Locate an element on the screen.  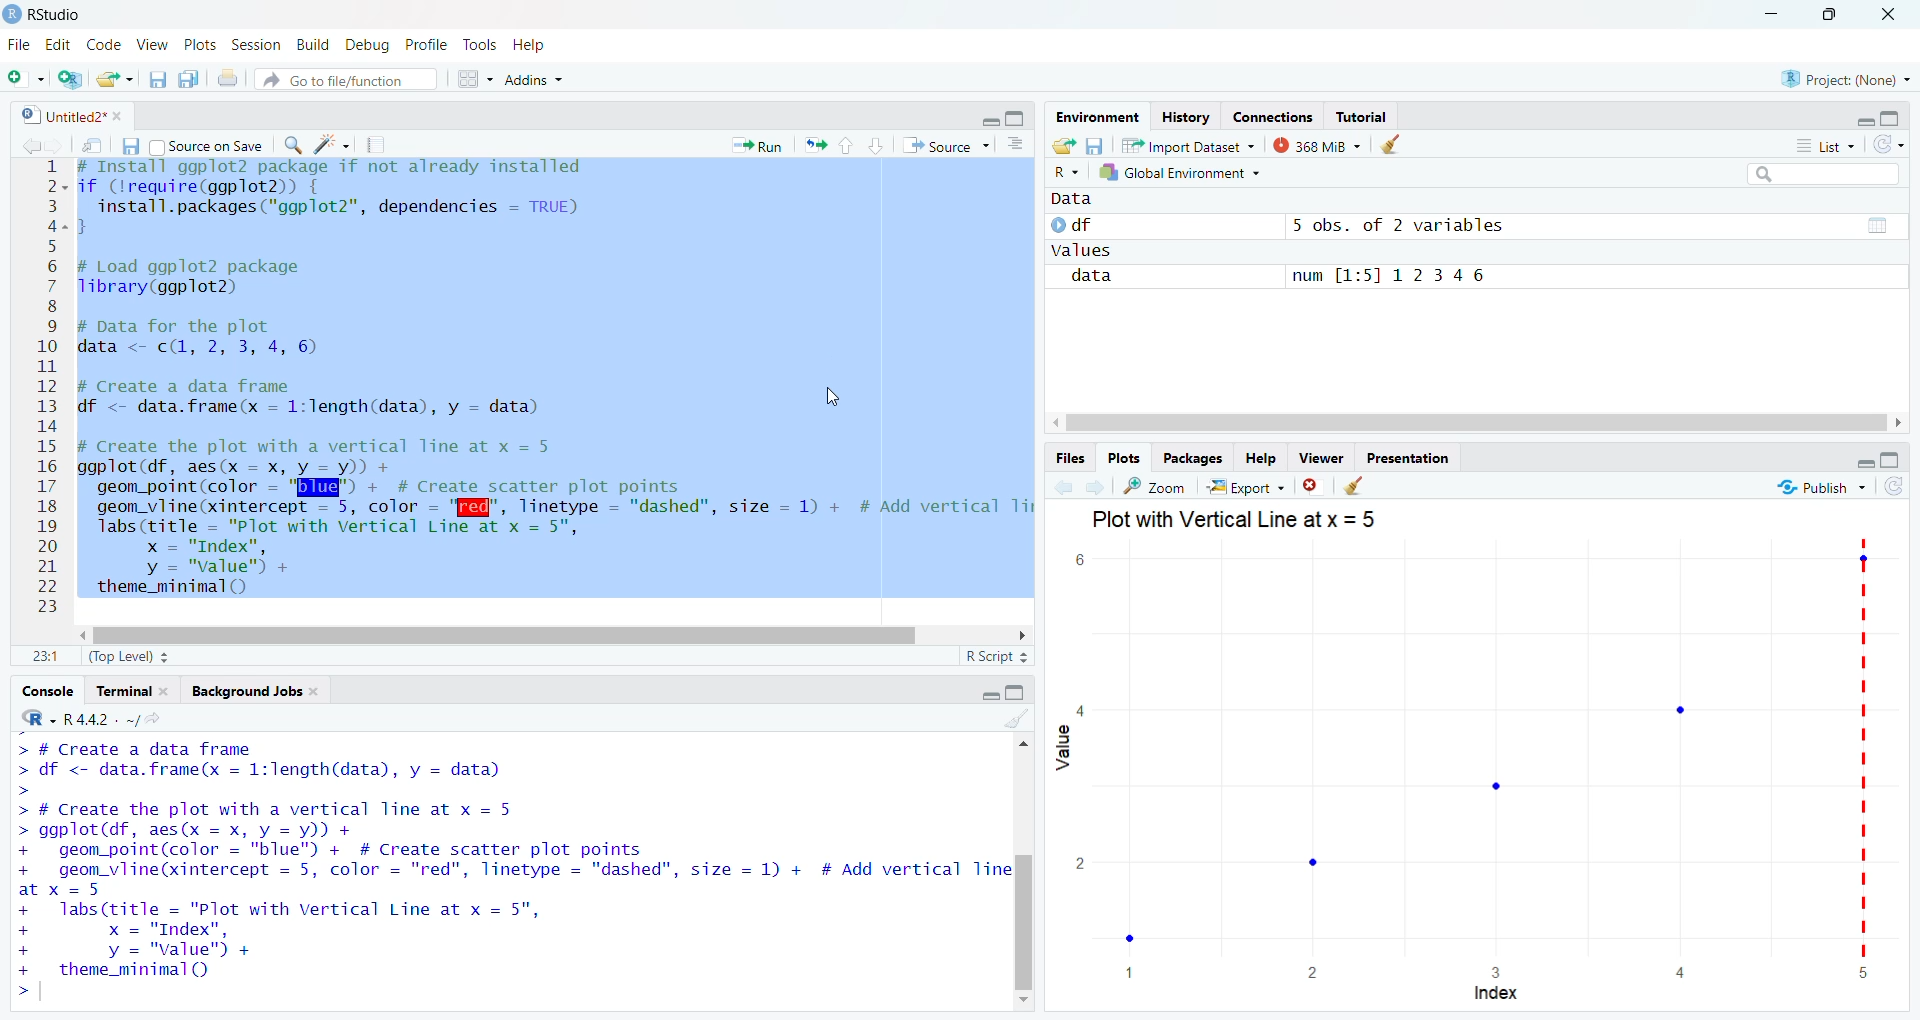
move is located at coordinates (94, 147).